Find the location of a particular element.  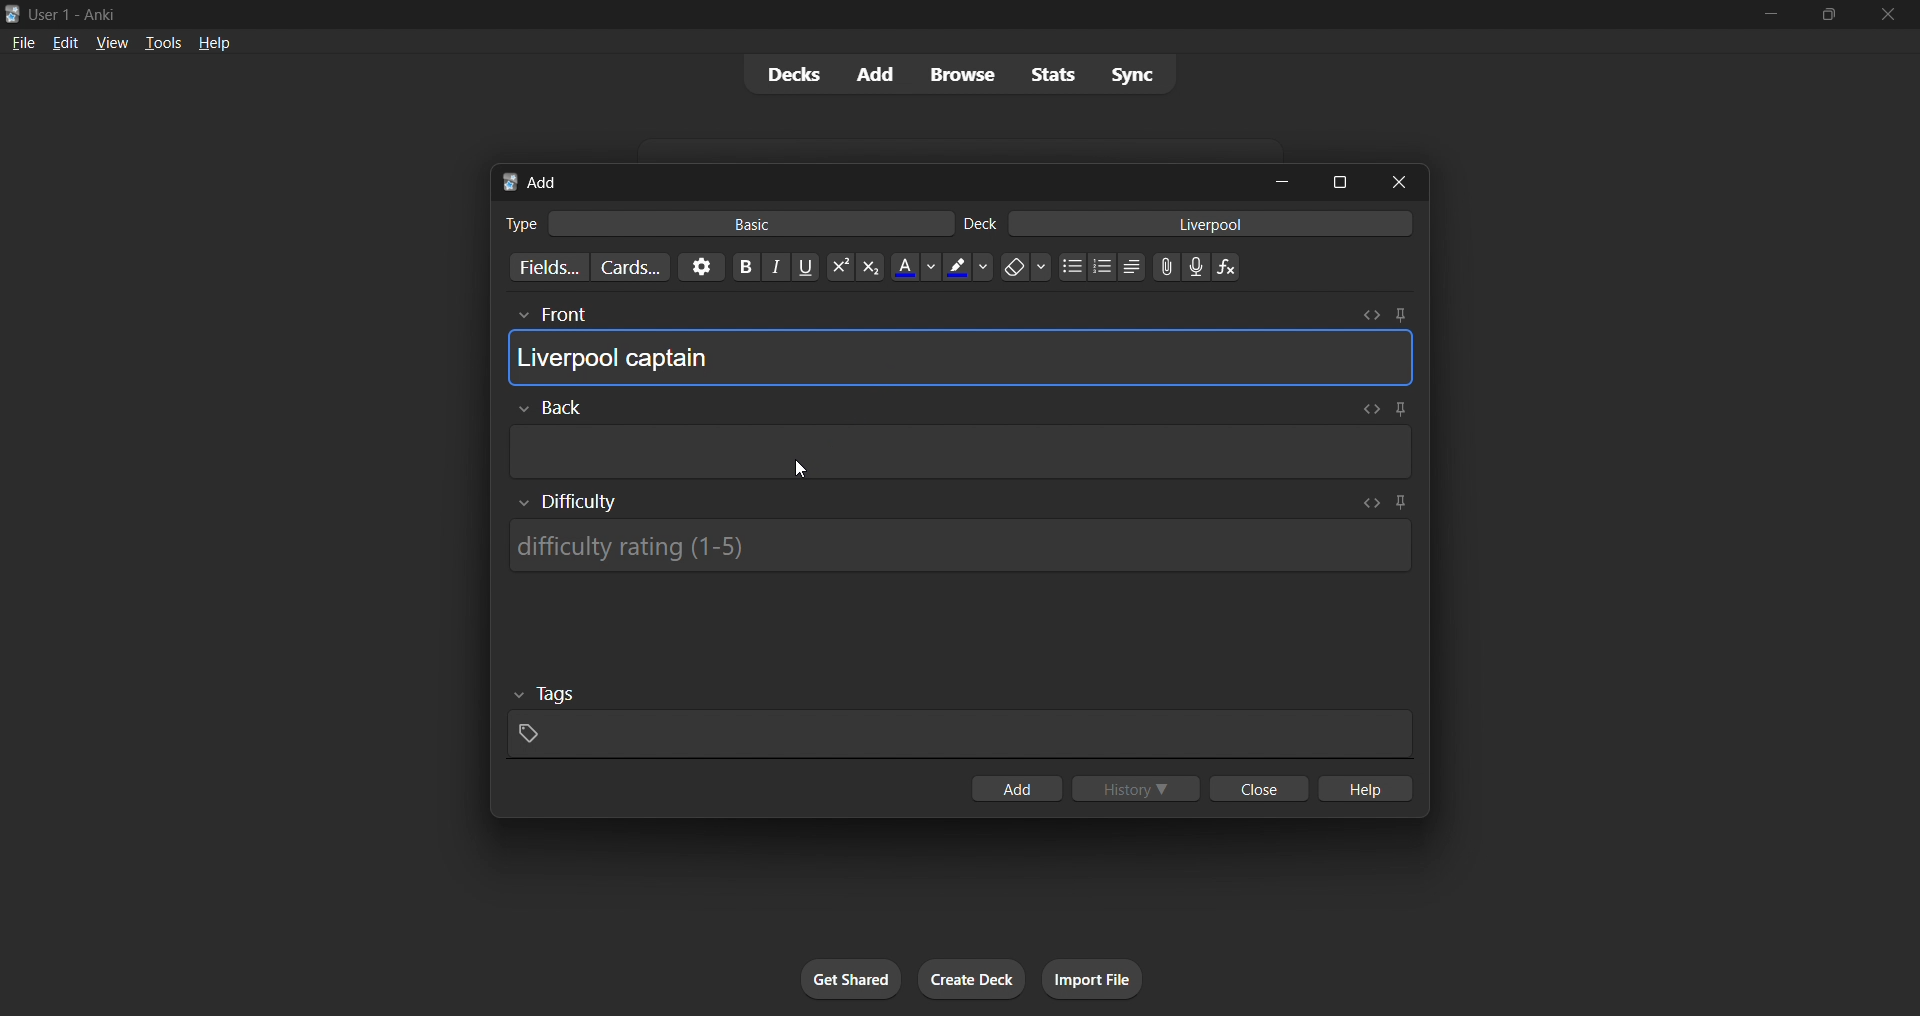

add is located at coordinates (1016, 788).